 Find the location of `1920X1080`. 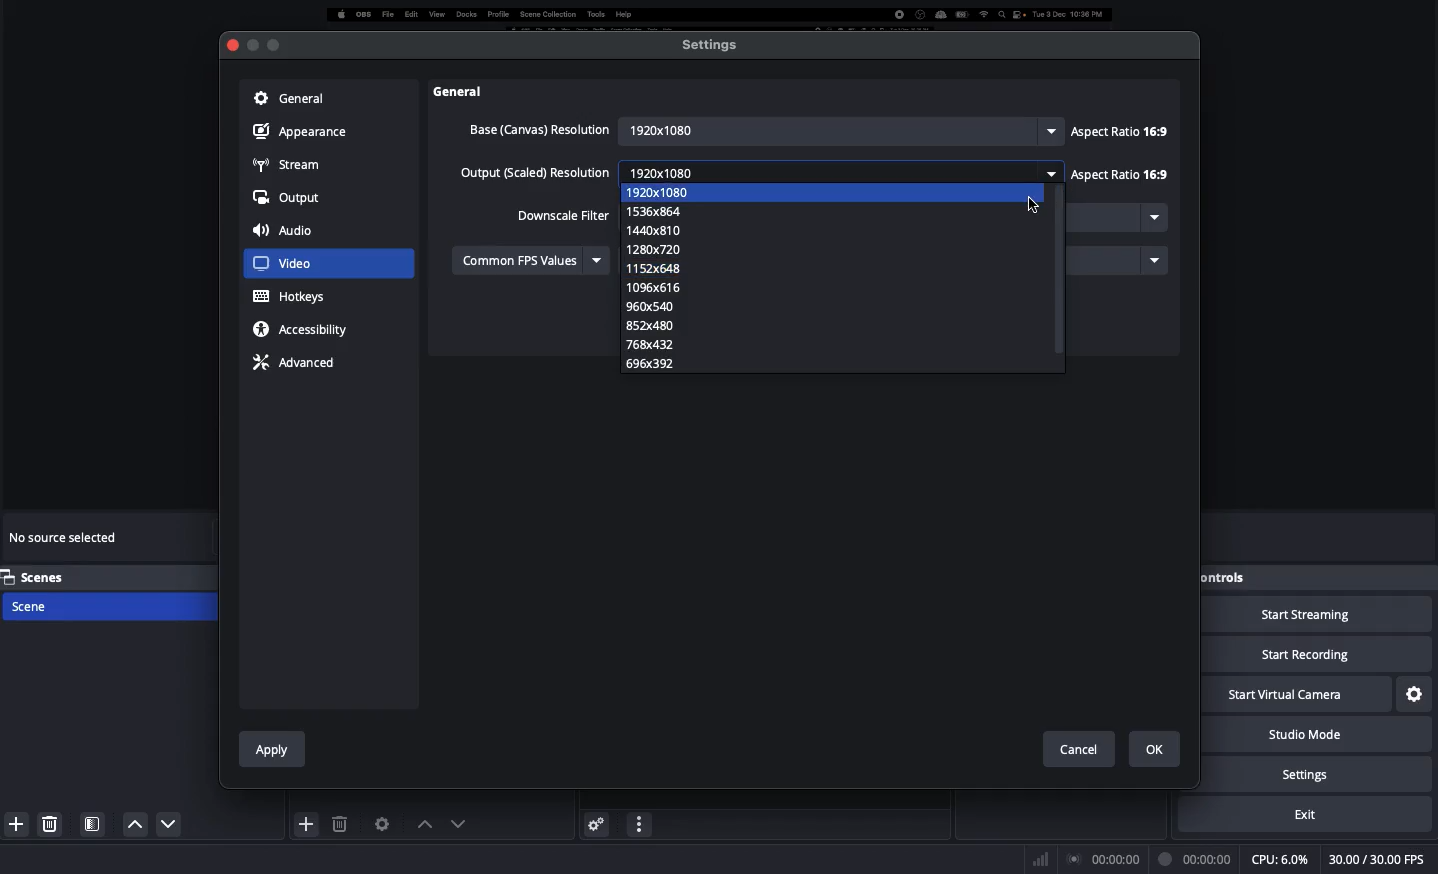

1920X1080 is located at coordinates (677, 194).